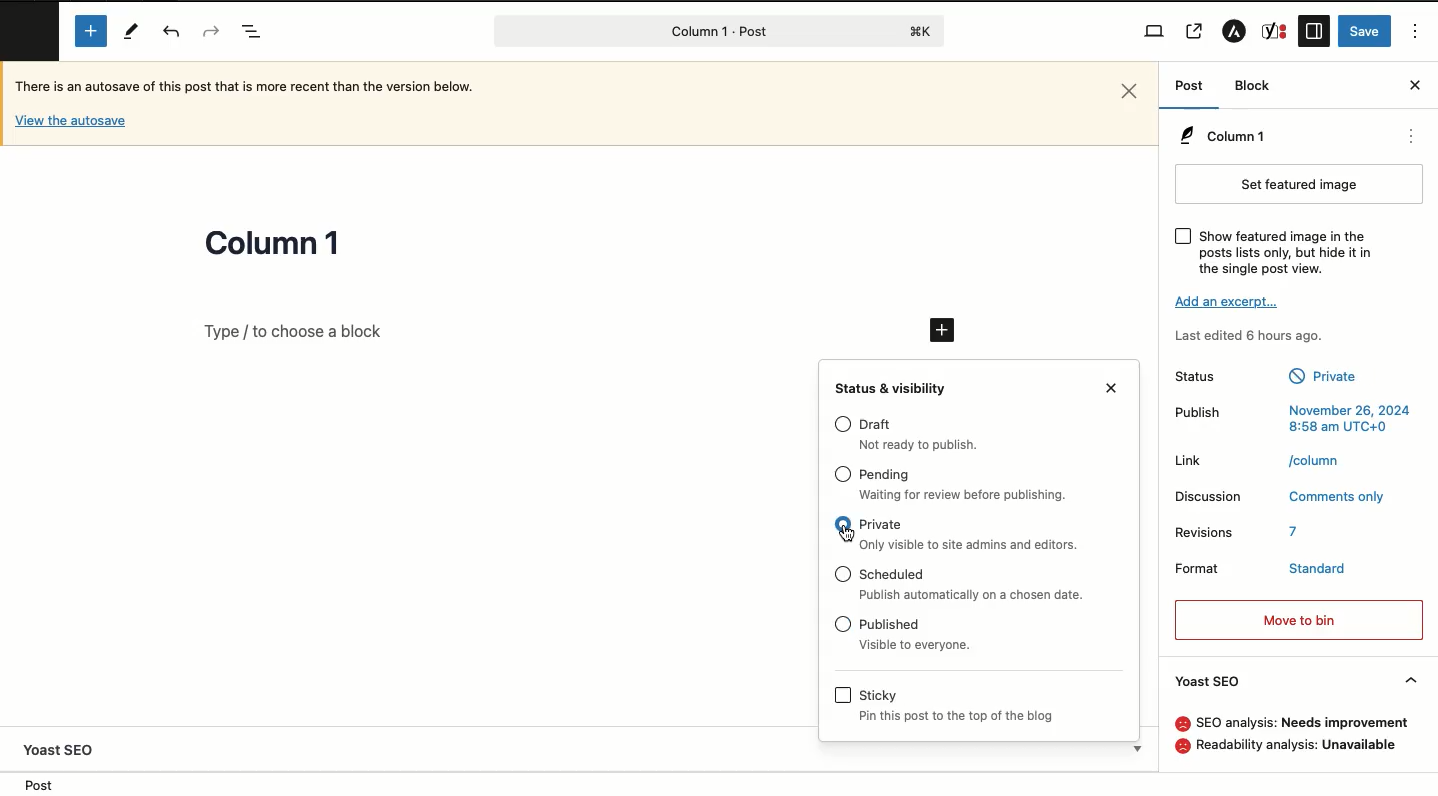 This screenshot has height=796, width=1438. What do you see at coordinates (65, 750) in the screenshot?
I see `Yoast SEO` at bounding box center [65, 750].